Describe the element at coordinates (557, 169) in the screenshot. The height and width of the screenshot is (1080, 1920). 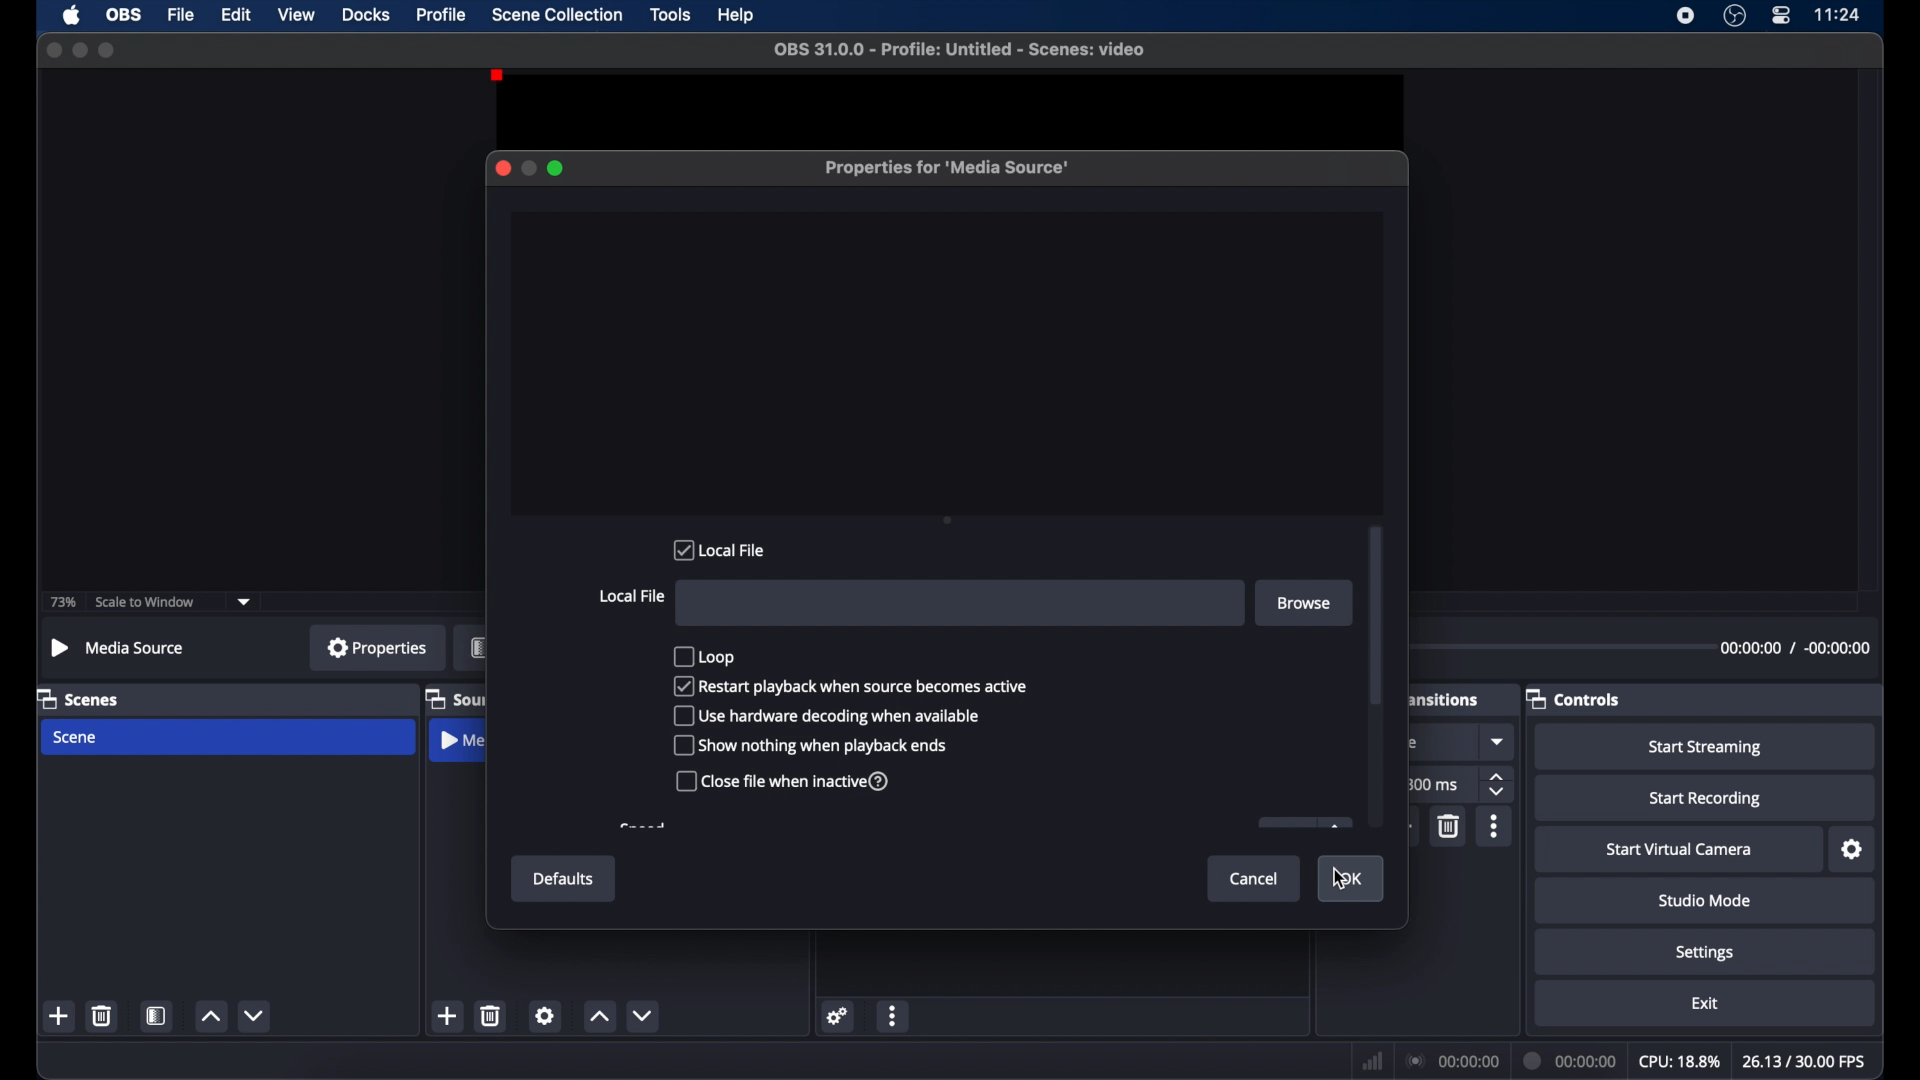
I see `maximize` at that location.